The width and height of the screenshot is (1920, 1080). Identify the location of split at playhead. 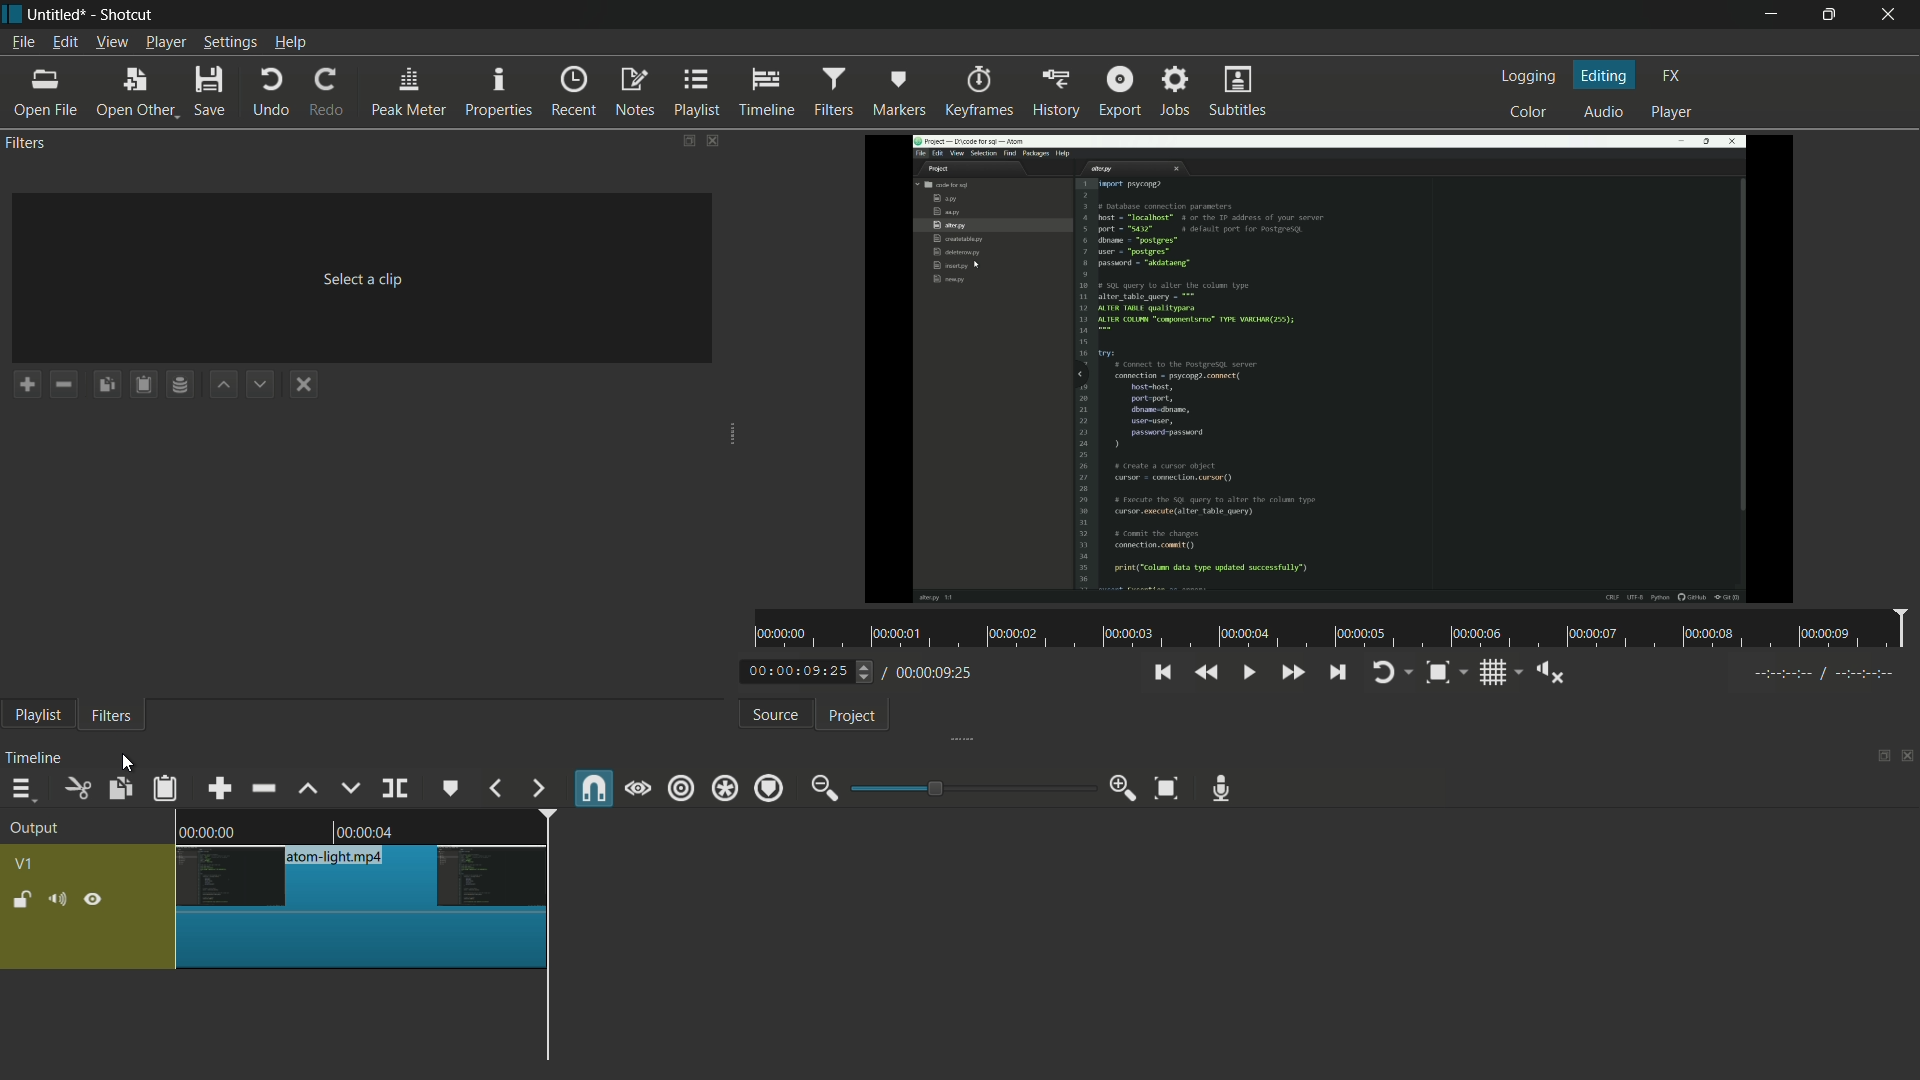
(395, 788).